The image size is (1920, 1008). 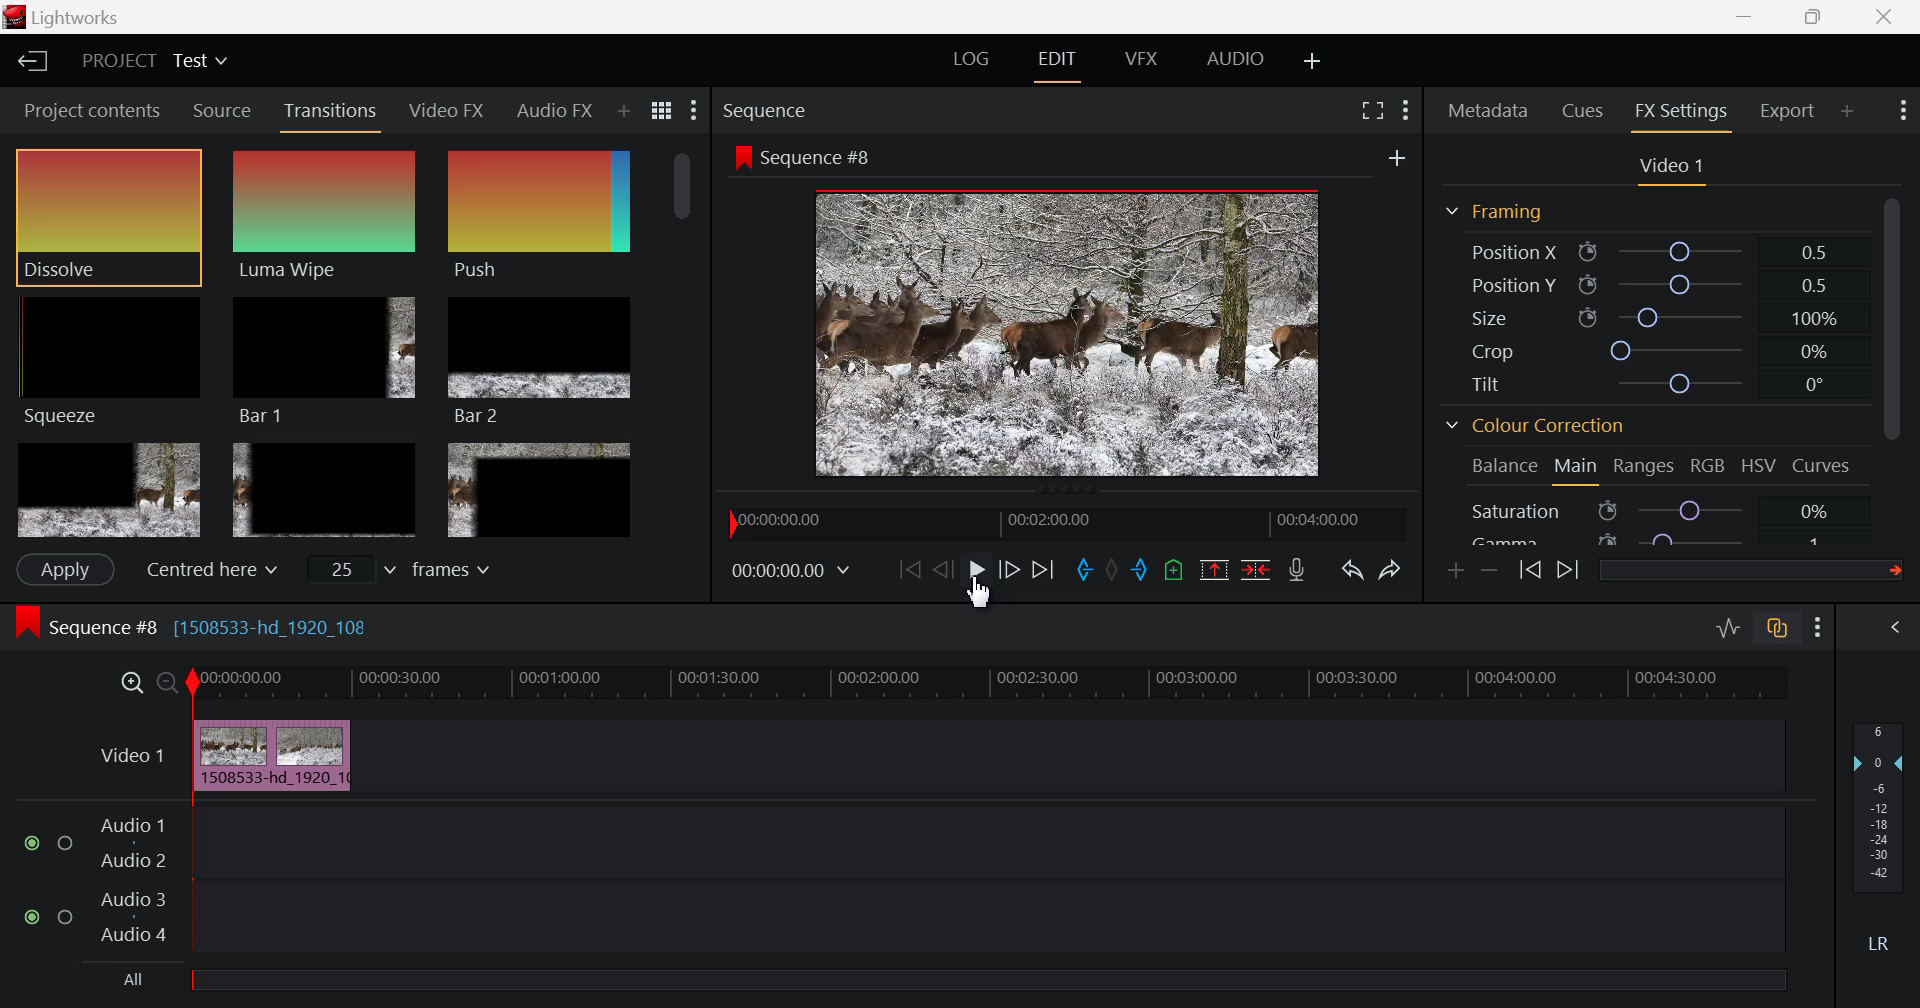 I want to click on Colour Correction Section, so click(x=1536, y=428).